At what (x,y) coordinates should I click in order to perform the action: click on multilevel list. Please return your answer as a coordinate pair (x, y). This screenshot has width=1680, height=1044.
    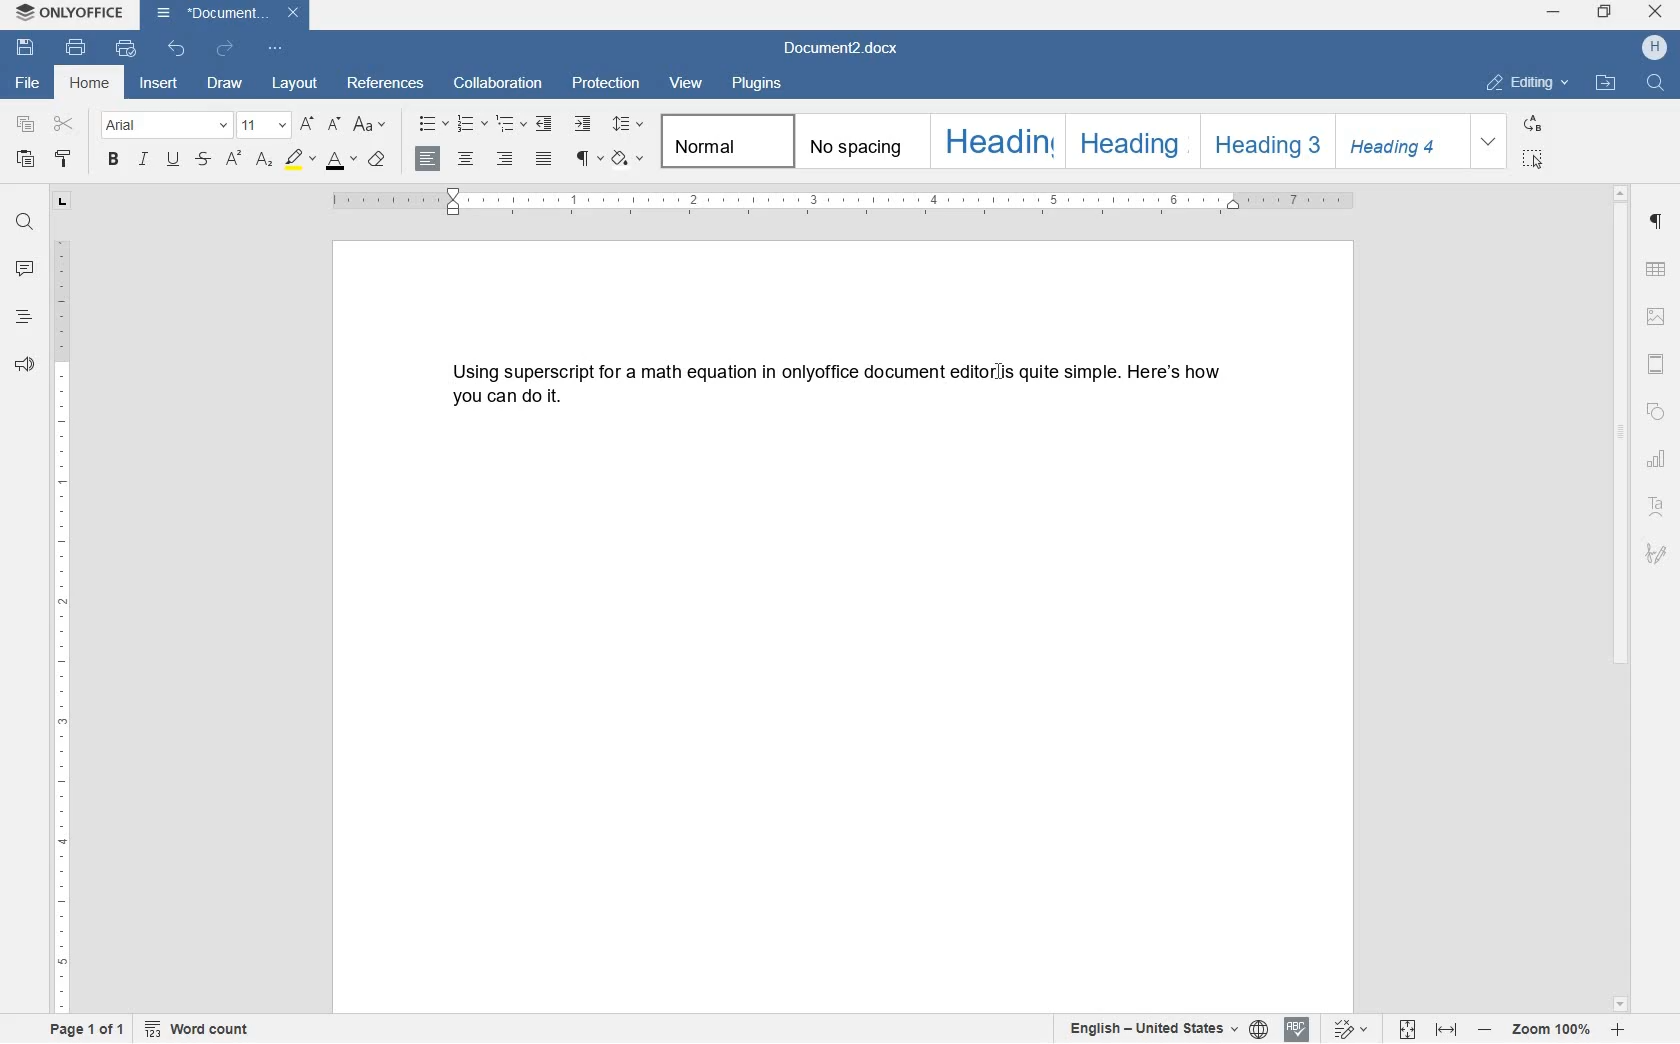
    Looking at the image, I should click on (508, 125).